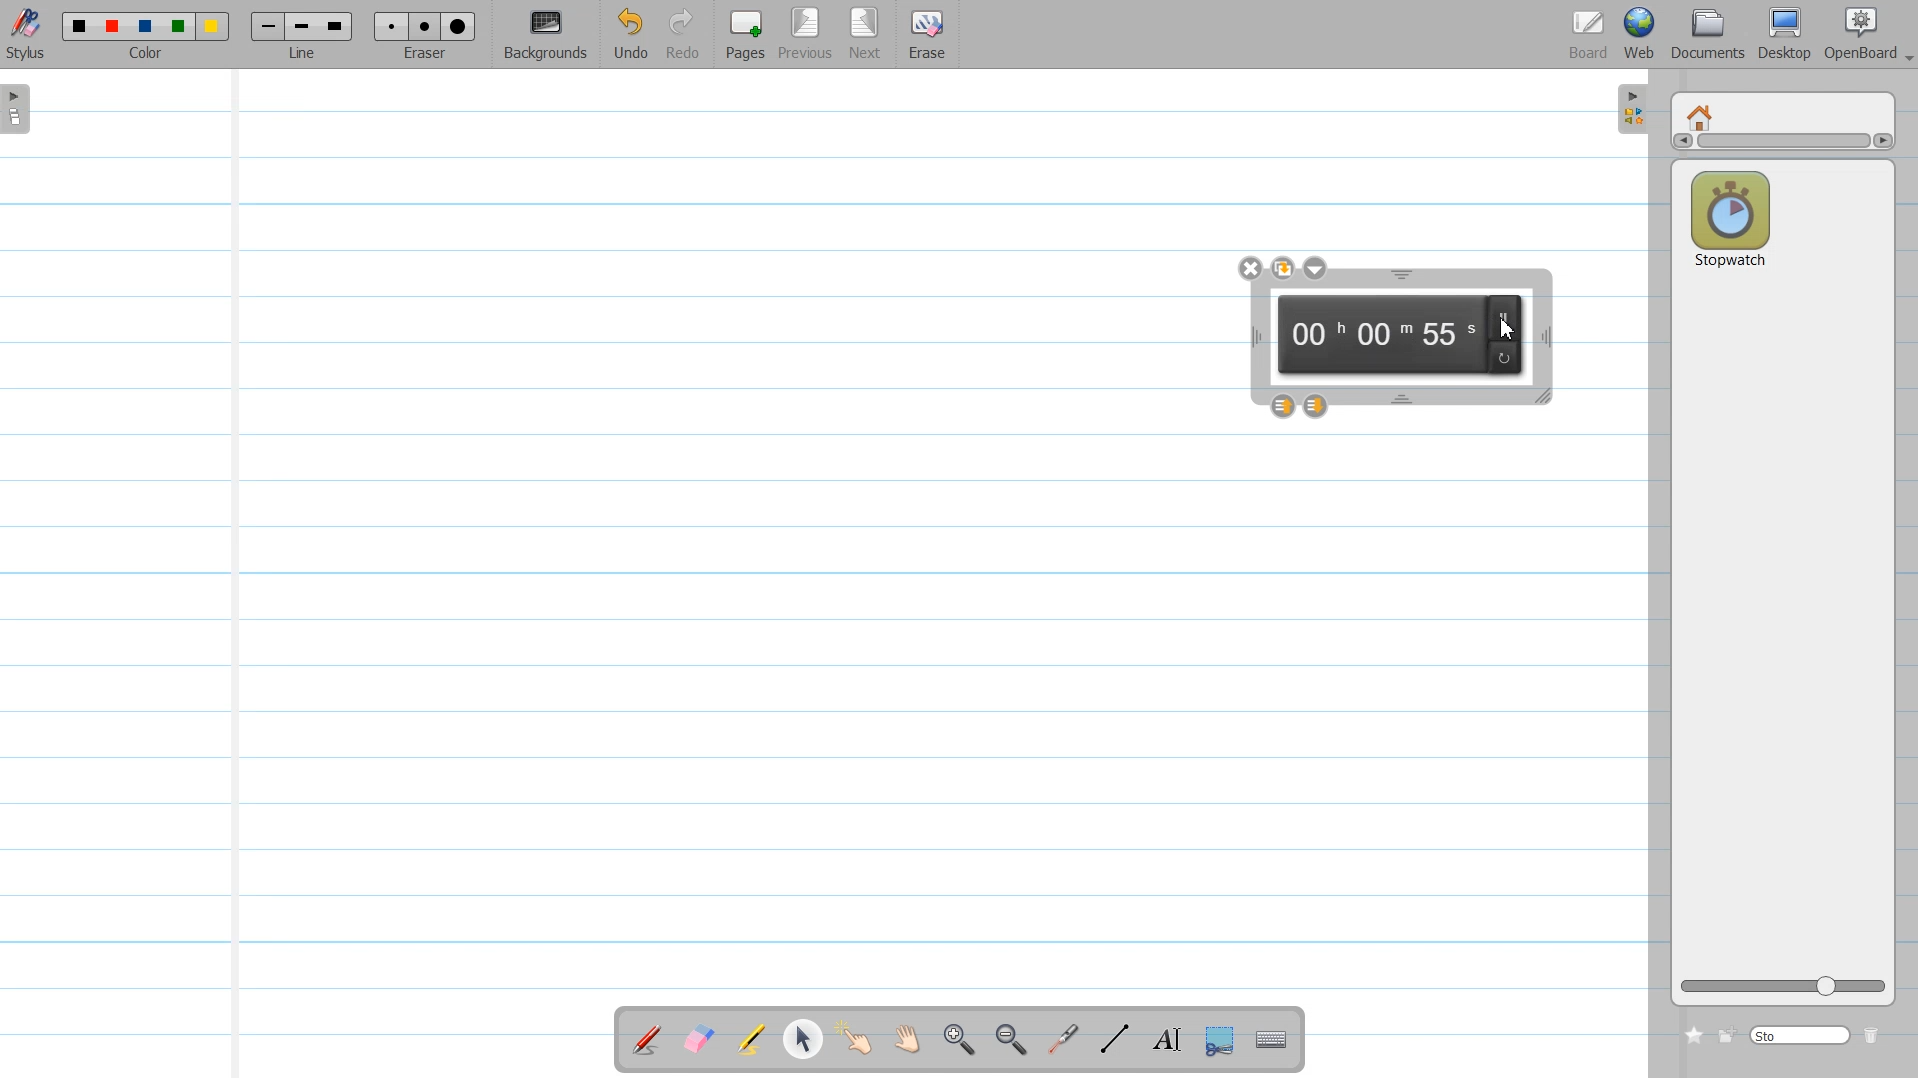 The image size is (1918, 1078). What do you see at coordinates (1401, 275) in the screenshot?
I see `Time window Hight adjustment window ` at bounding box center [1401, 275].